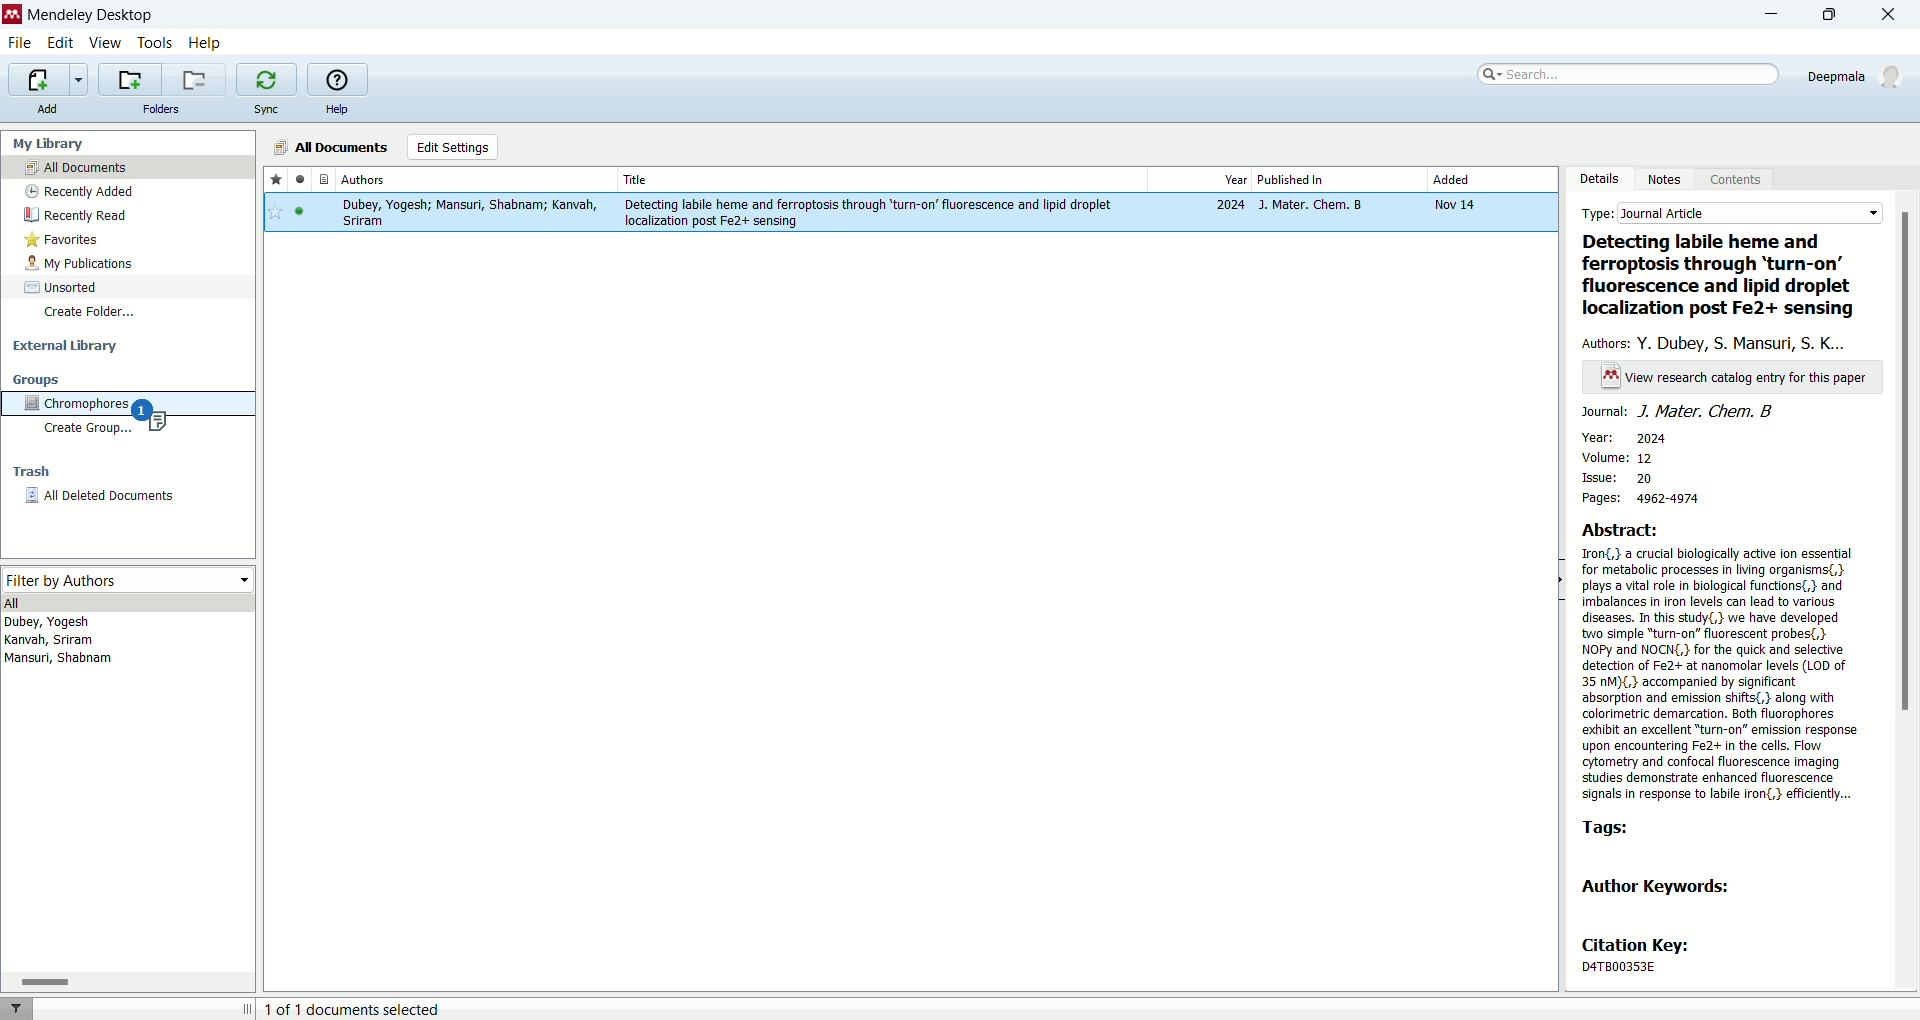  I want to click on trash, so click(29, 473).